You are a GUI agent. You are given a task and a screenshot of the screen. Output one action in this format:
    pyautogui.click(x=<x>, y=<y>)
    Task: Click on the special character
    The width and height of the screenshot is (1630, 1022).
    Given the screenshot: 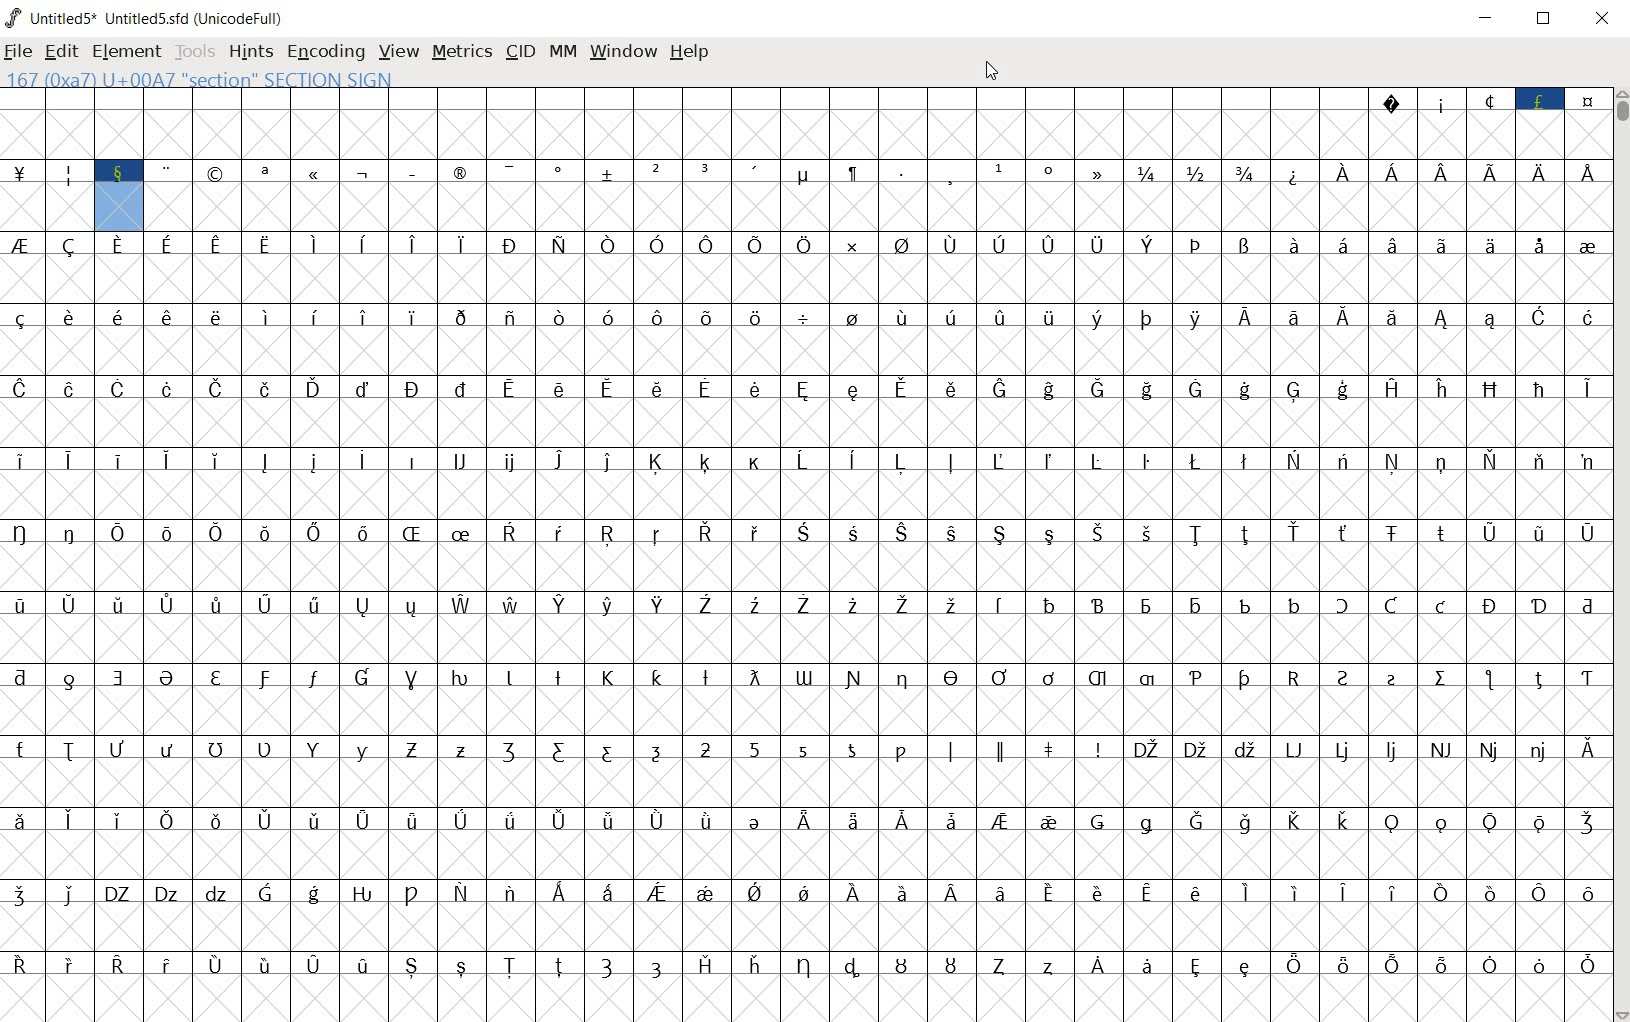 What is the action you would take?
    pyautogui.click(x=929, y=195)
    